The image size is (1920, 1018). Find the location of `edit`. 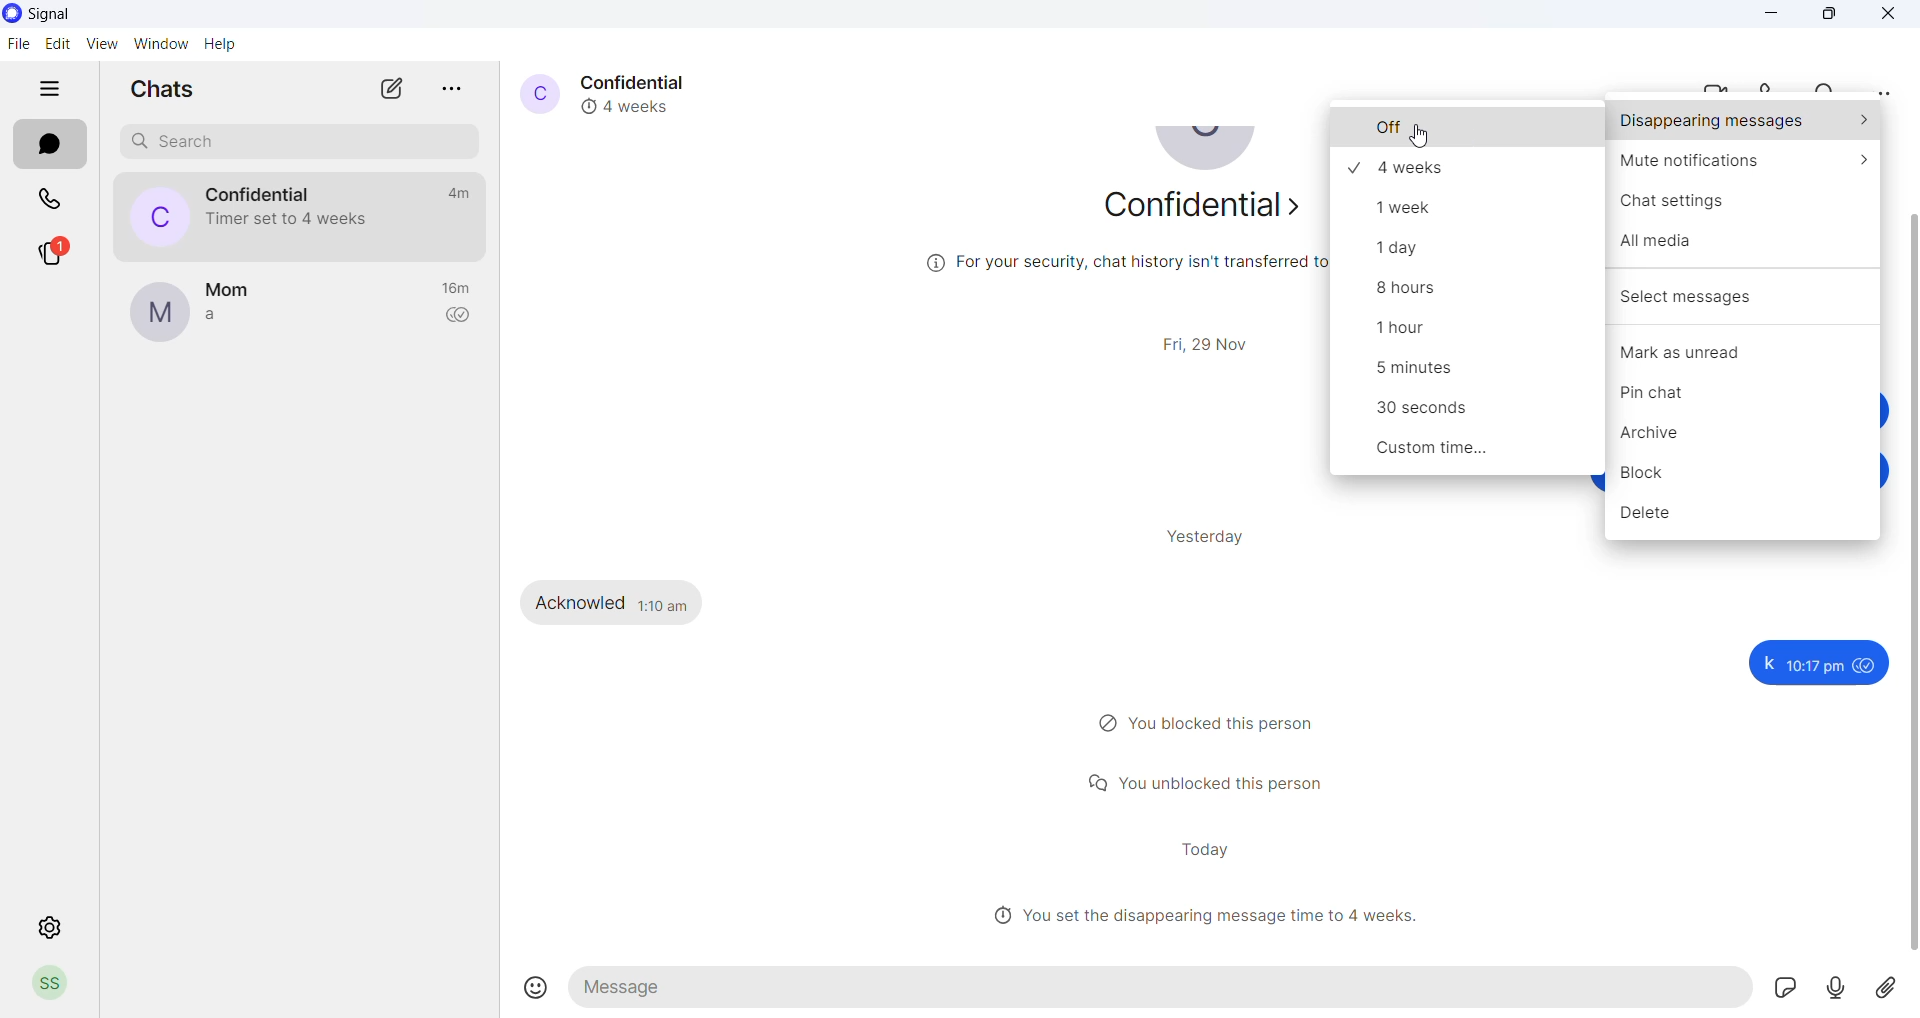

edit is located at coordinates (53, 44).